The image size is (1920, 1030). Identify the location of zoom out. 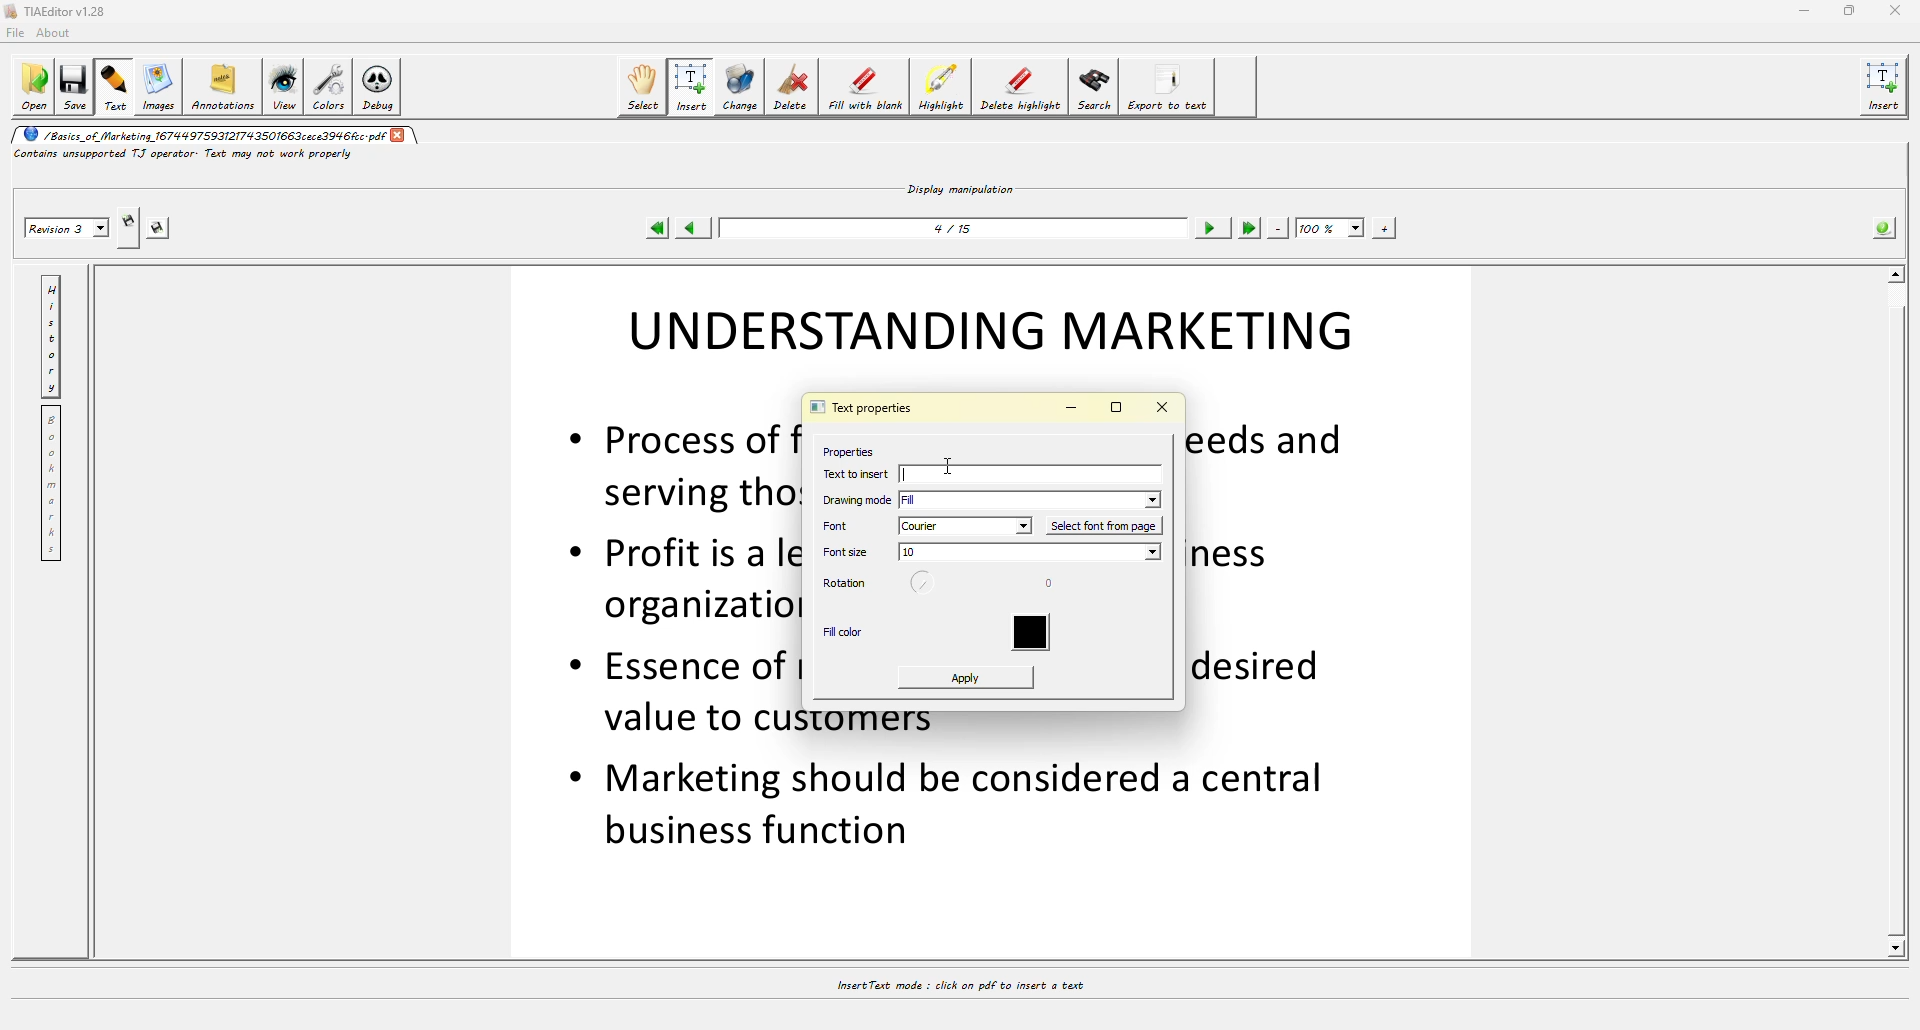
(1279, 227).